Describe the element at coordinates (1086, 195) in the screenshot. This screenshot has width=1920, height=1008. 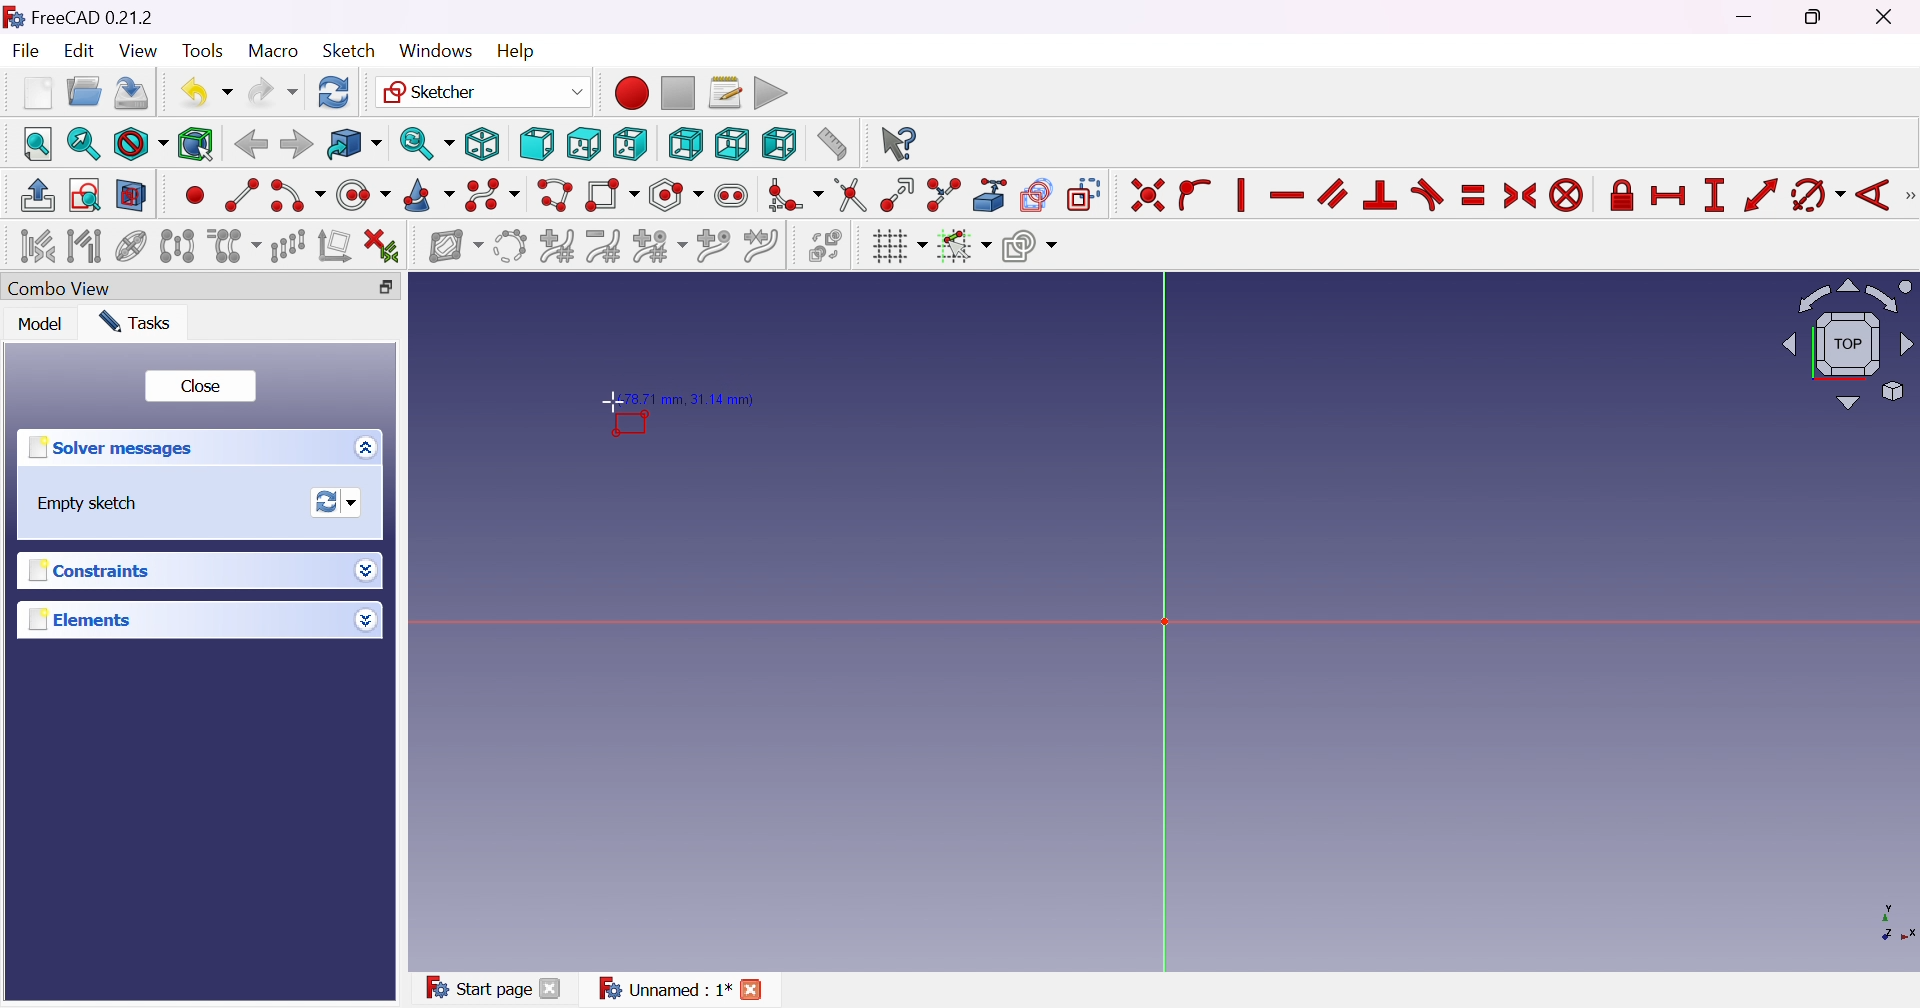
I see `Toggle construction geometry` at that location.